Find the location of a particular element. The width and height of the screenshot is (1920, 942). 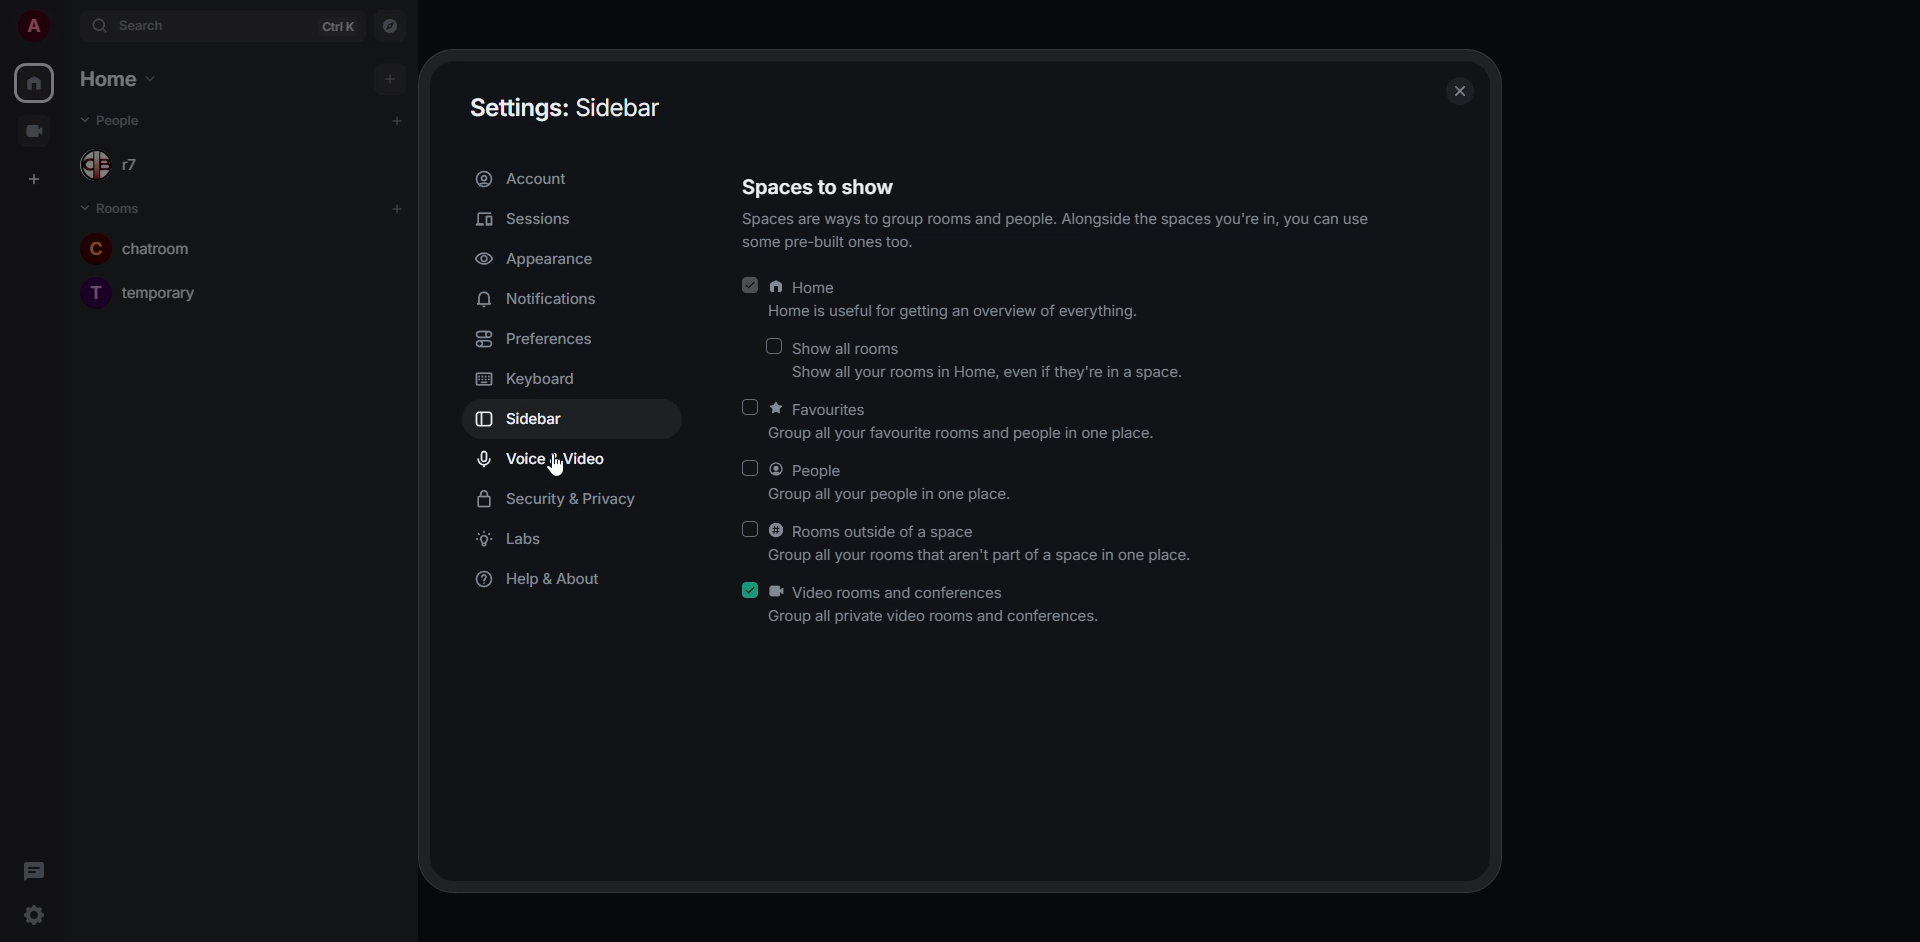

enabled is located at coordinates (747, 591).